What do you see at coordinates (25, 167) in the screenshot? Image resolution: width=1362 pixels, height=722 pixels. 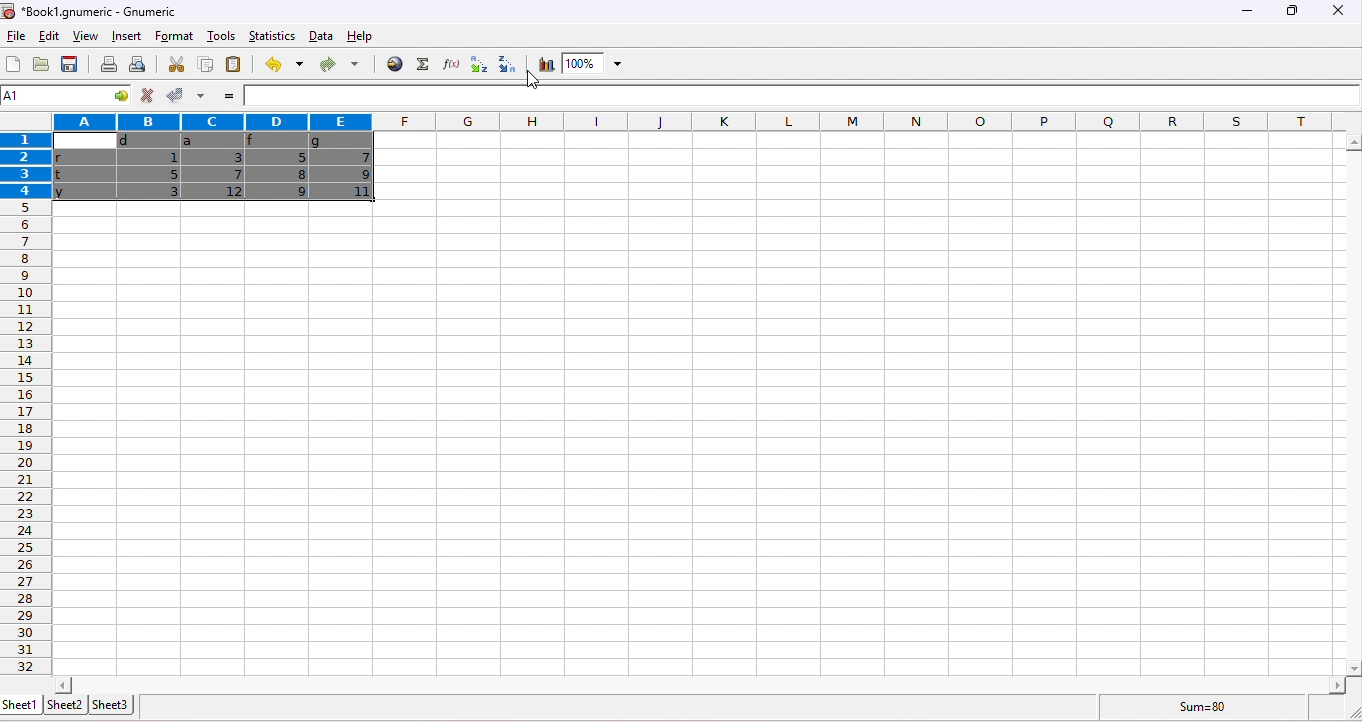 I see `rows` at bounding box center [25, 167].